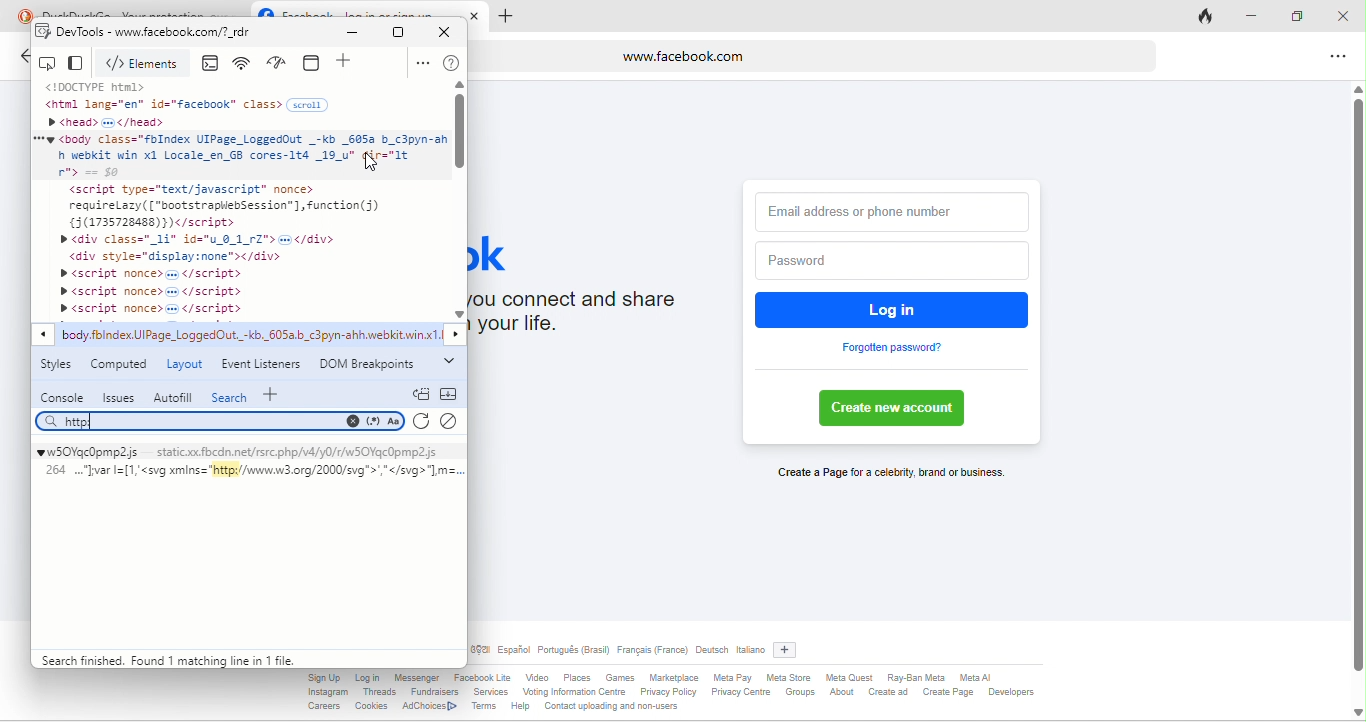  What do you see at coordinates (220, 421) in the screenshot?
I see `search link` at bounding box center [220, 421].